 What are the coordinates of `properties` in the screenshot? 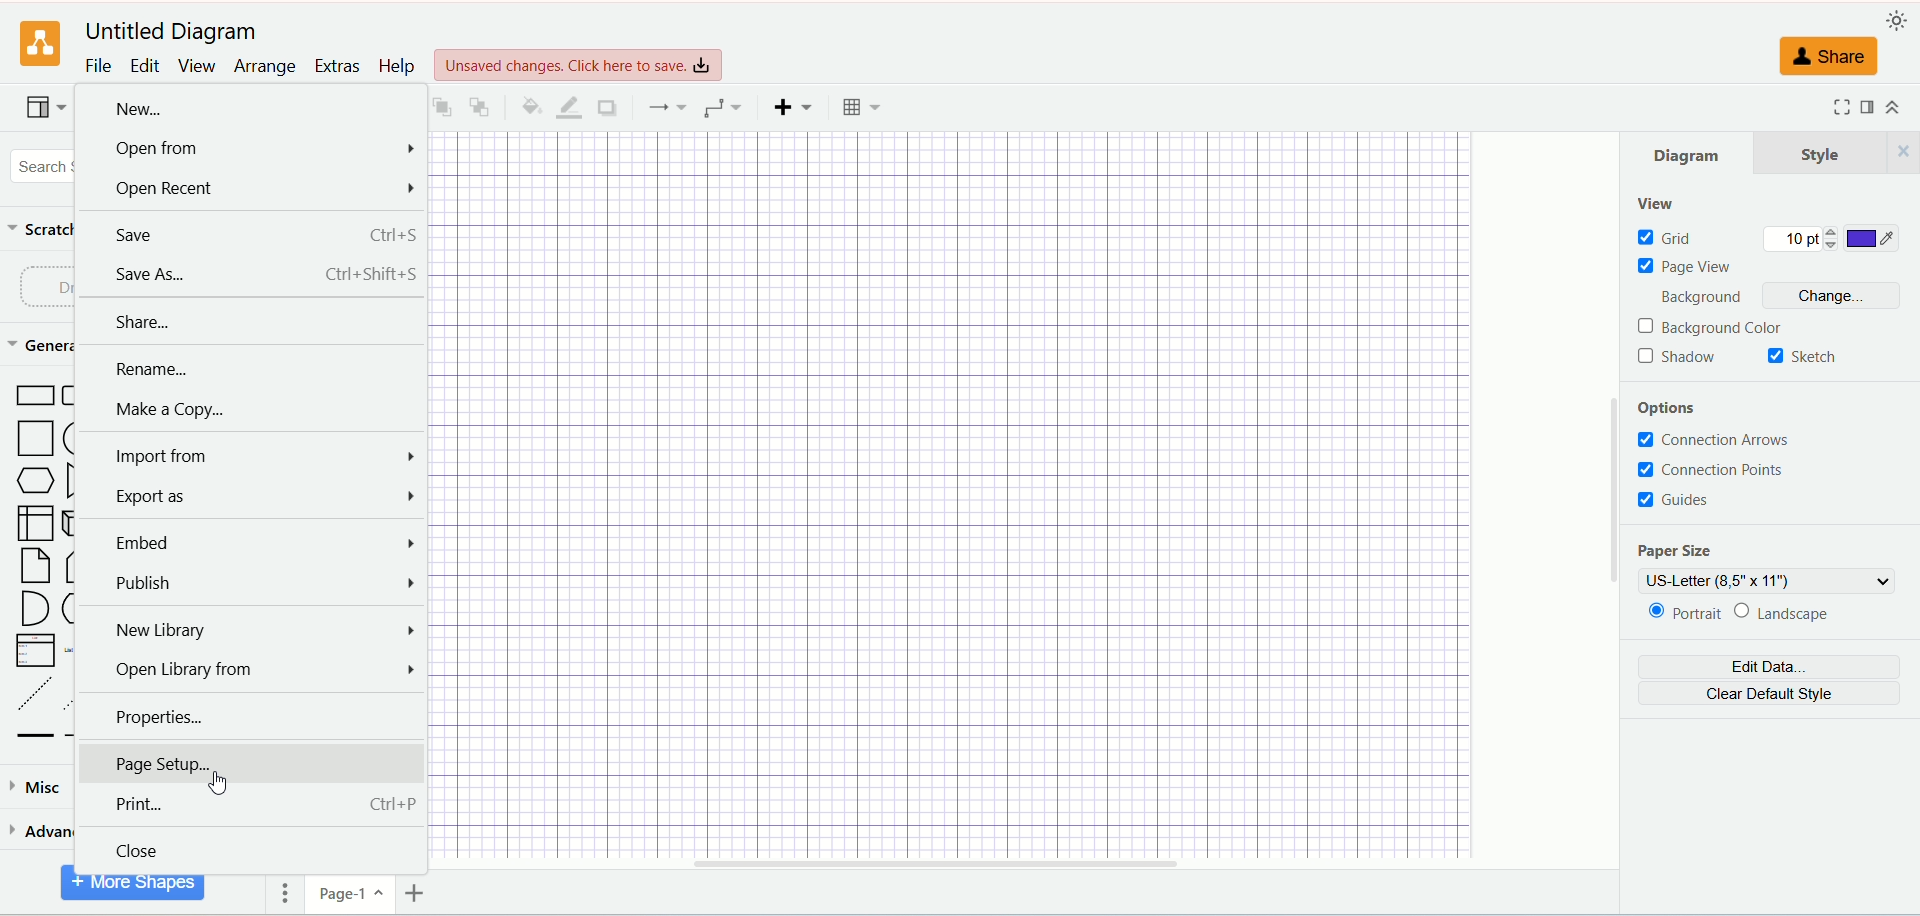 It's located at (251, 717).